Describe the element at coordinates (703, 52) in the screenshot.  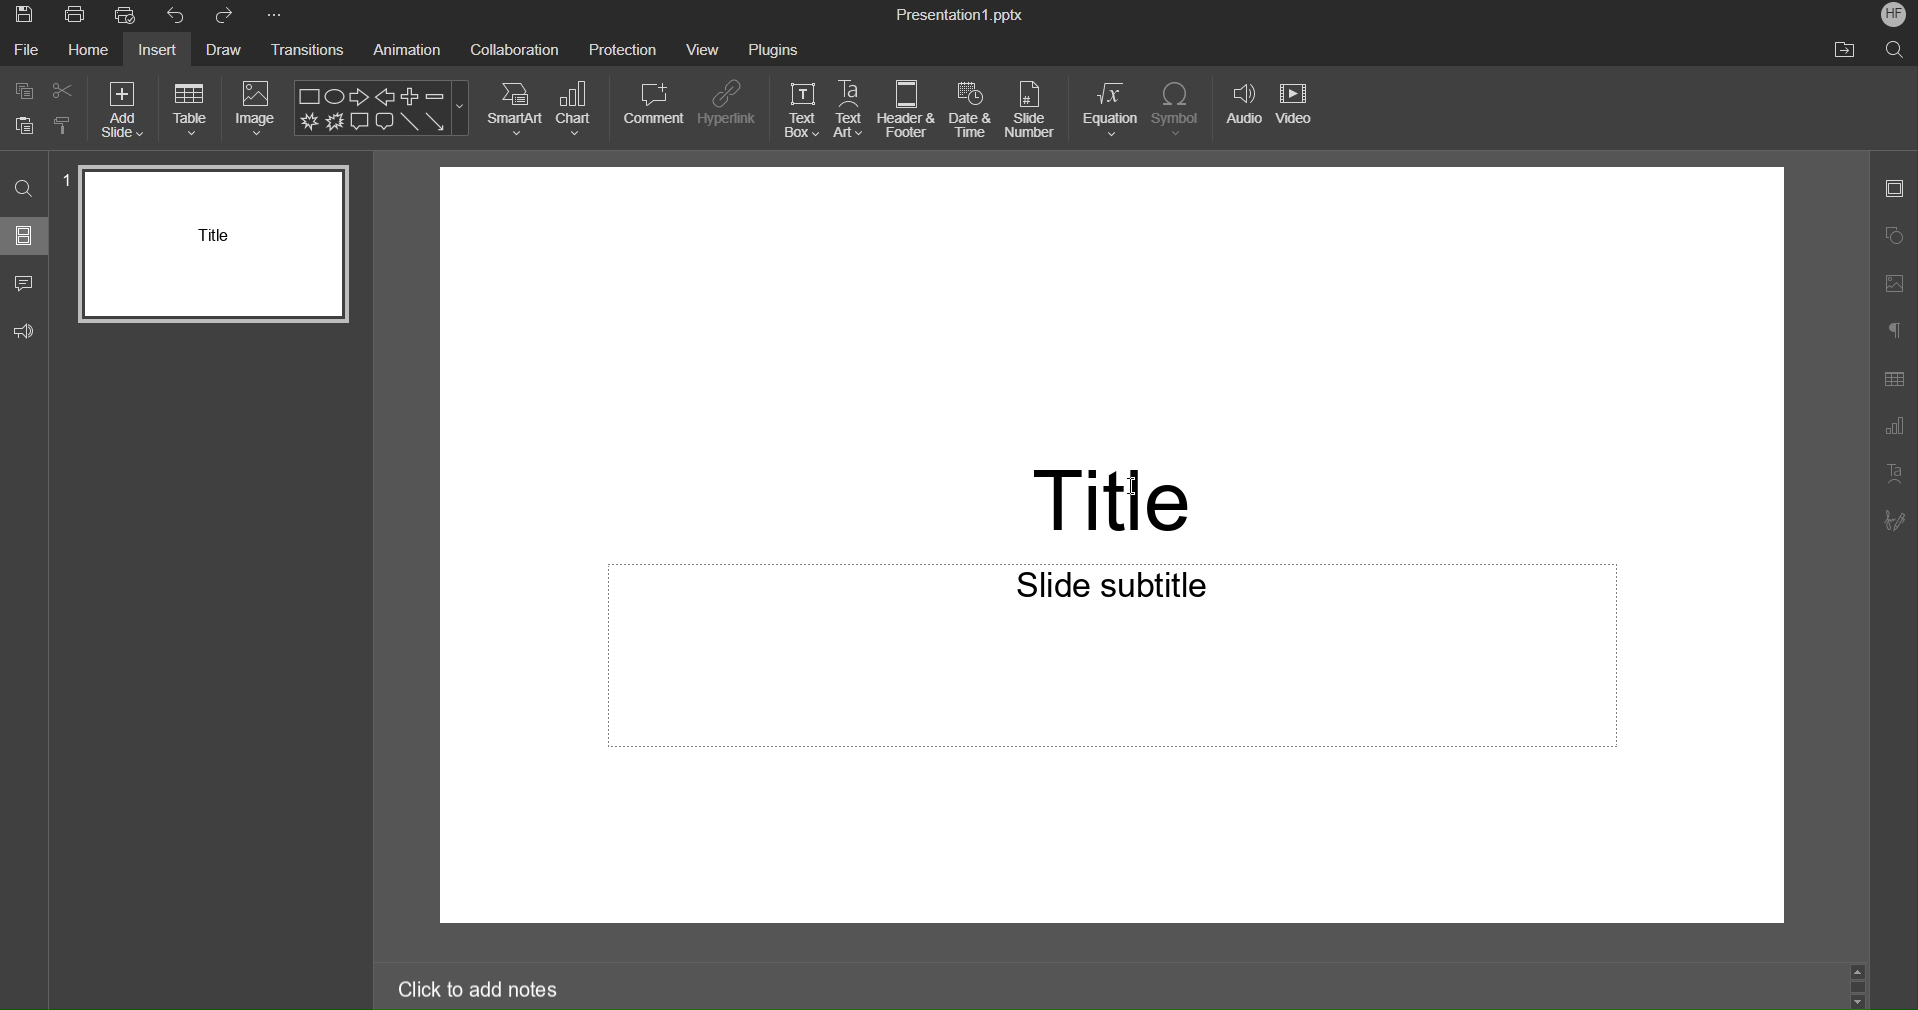
I see `View` at that location.